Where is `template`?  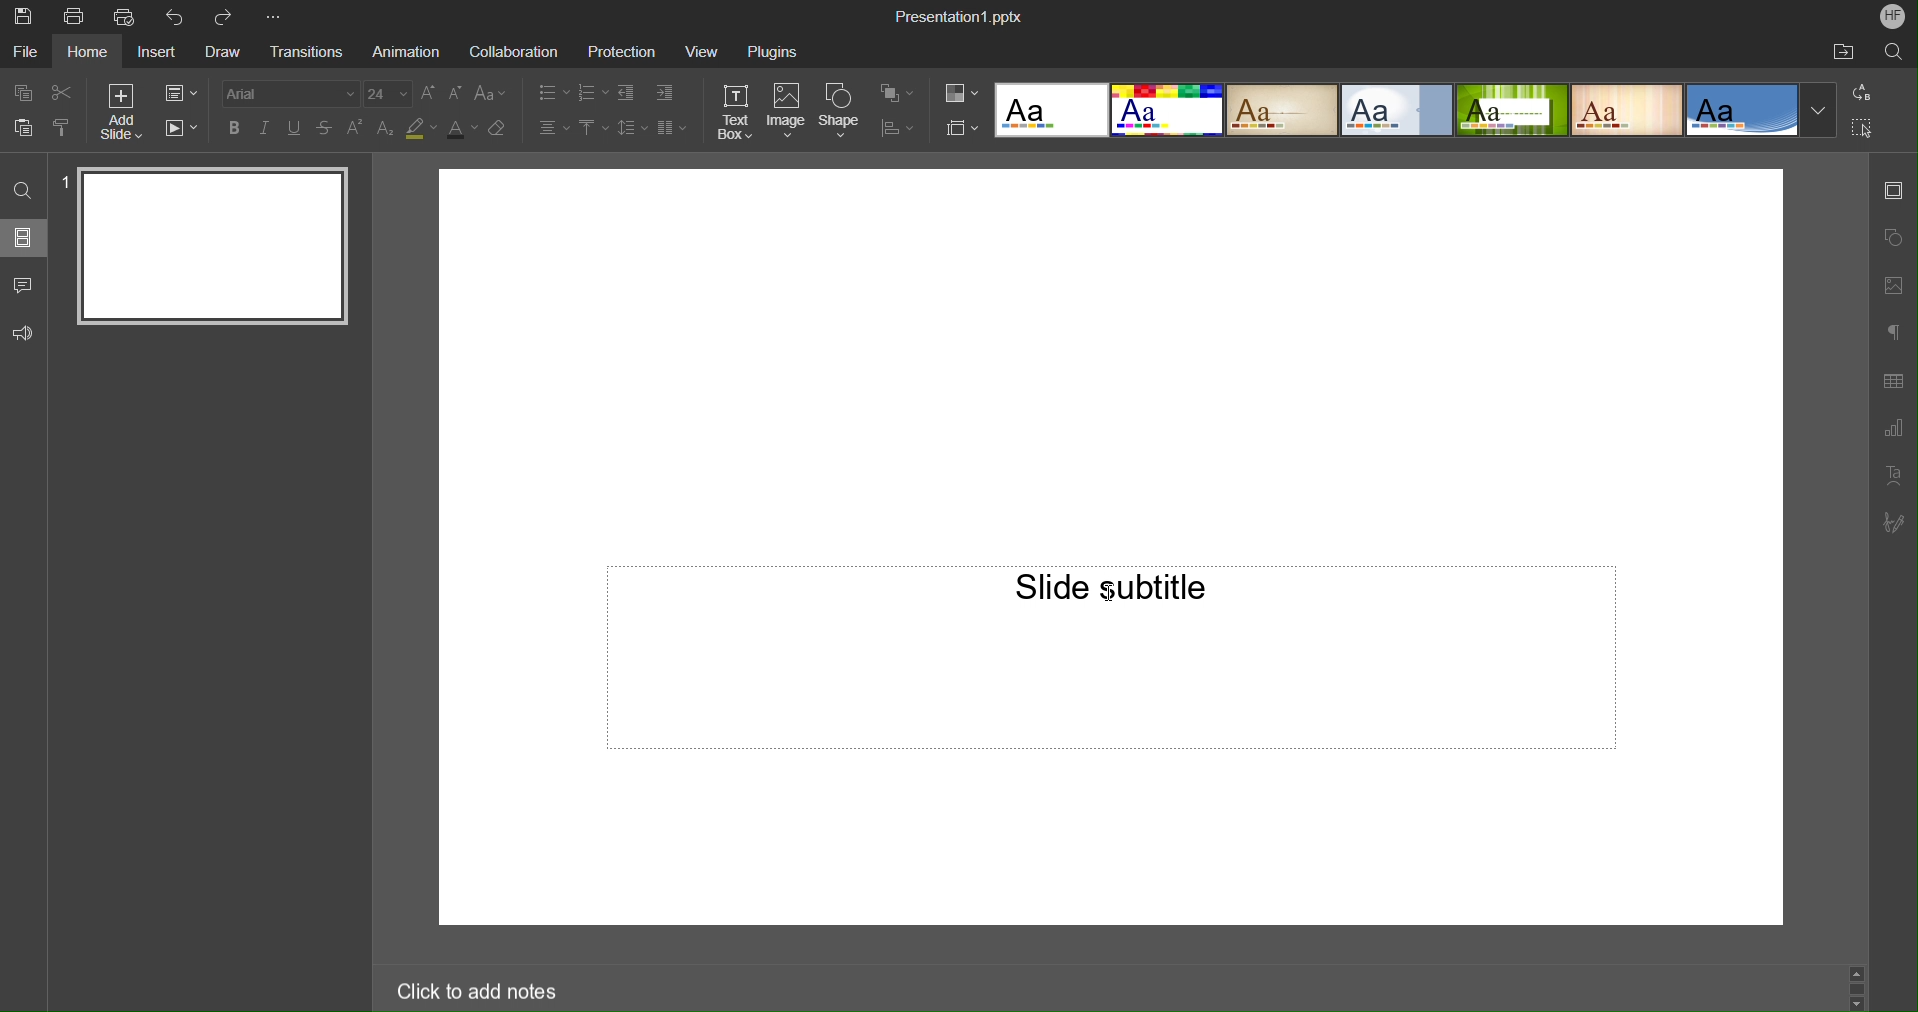
template is located at coordinates (1511, 111).